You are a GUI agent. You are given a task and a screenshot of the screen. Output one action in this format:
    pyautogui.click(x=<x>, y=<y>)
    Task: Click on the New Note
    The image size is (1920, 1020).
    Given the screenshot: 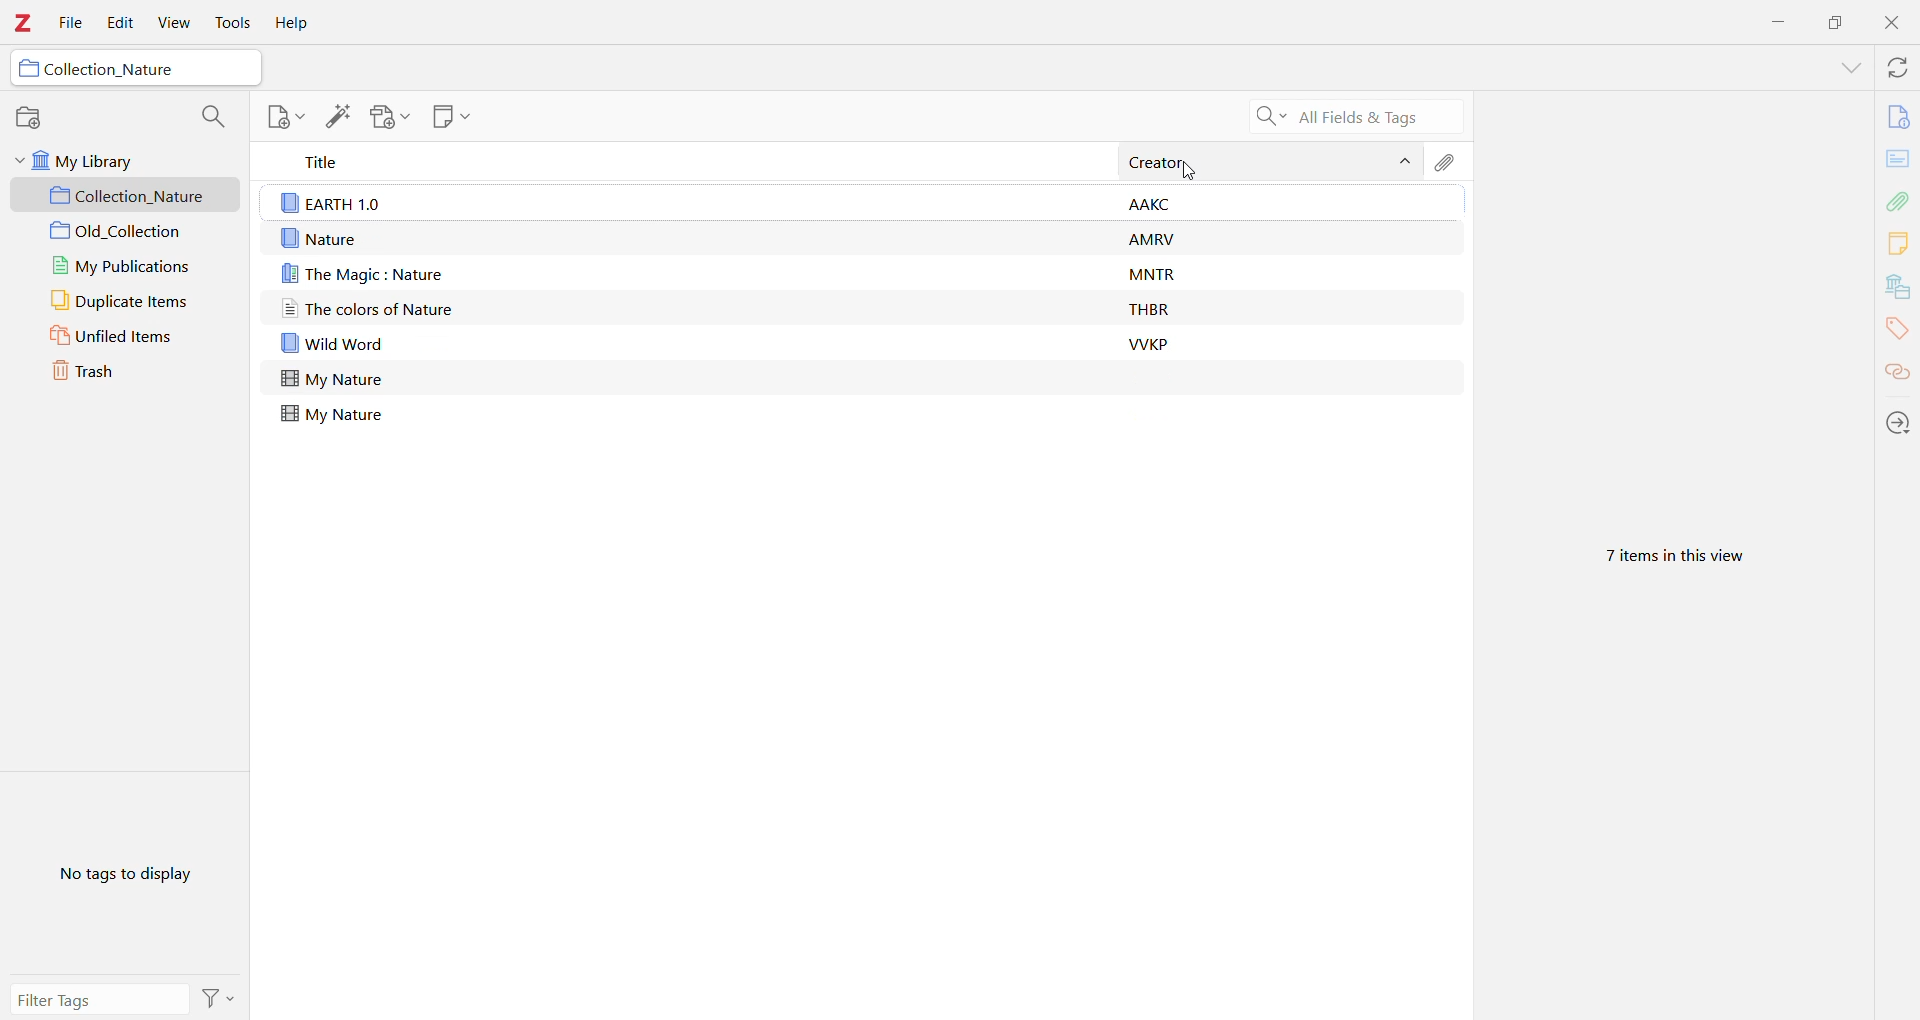 What is the action you would take?
    pyautogui.click(x=453, y=117)
    